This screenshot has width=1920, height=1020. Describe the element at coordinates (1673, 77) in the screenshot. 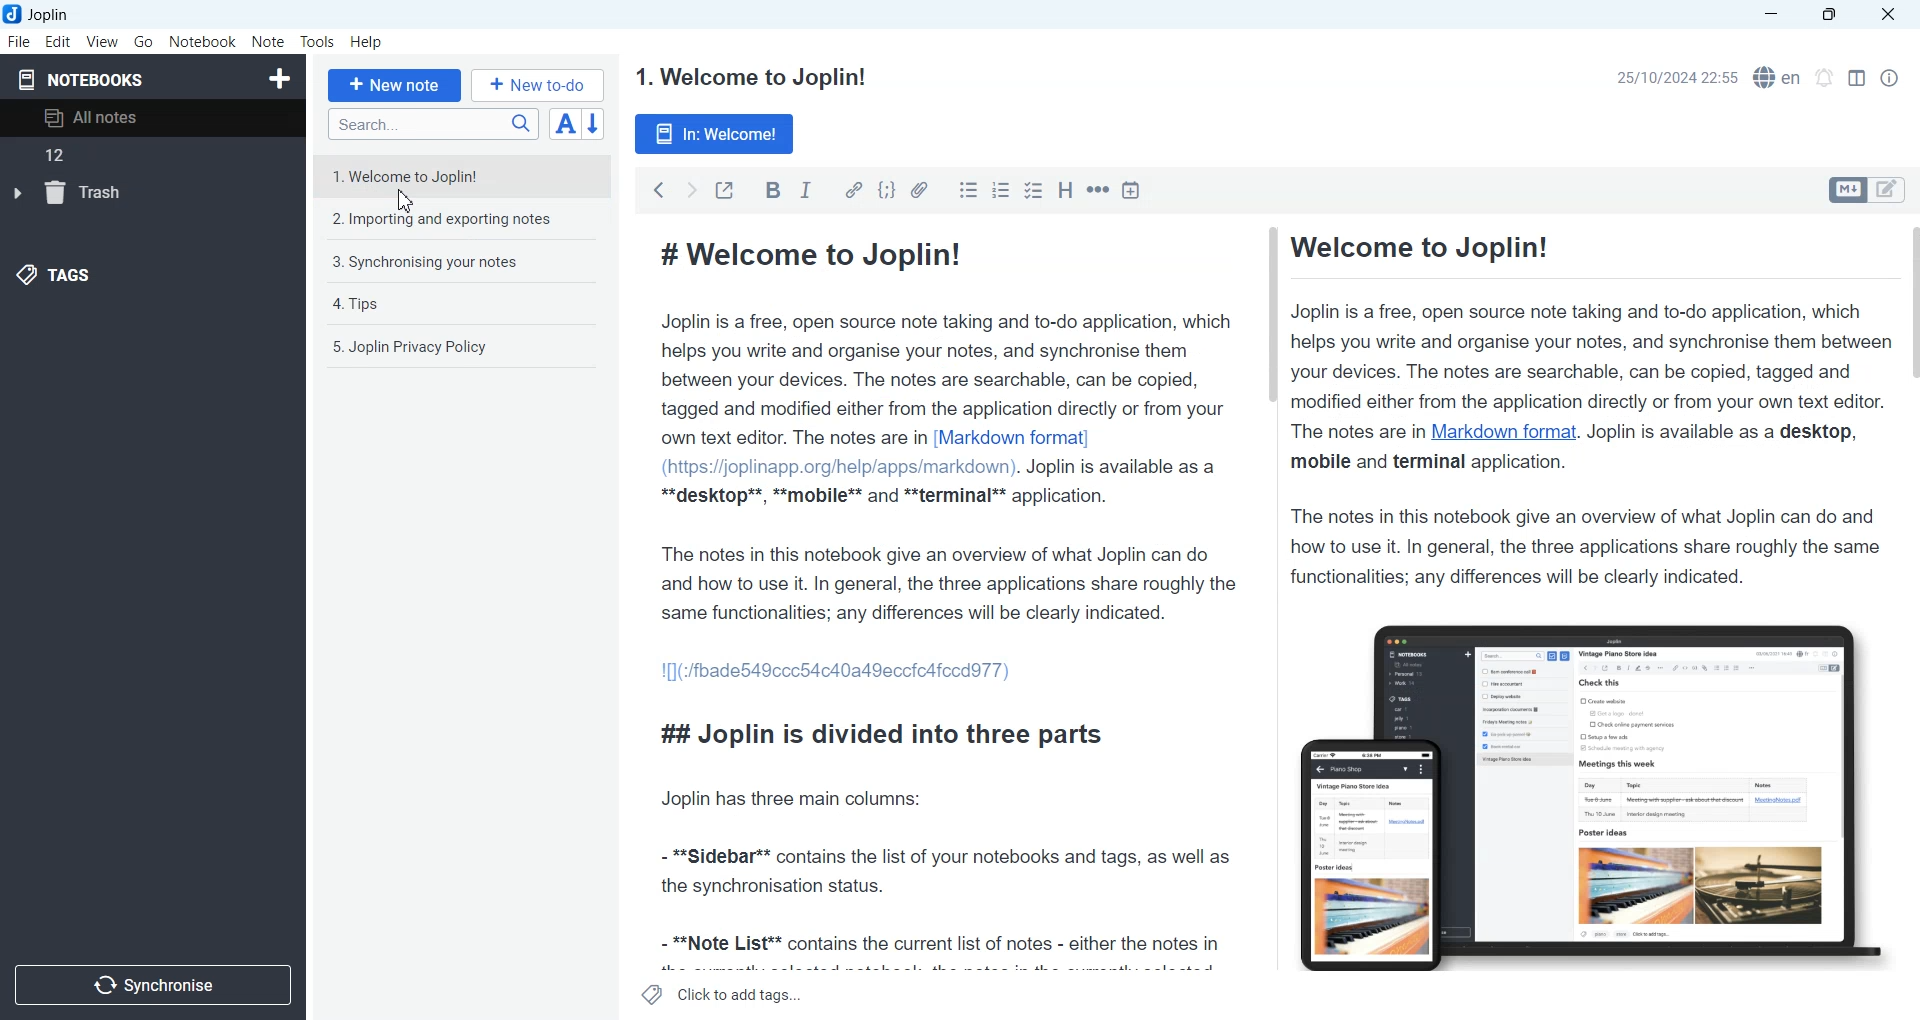

I see `25/10/2024 22:55` at that location.